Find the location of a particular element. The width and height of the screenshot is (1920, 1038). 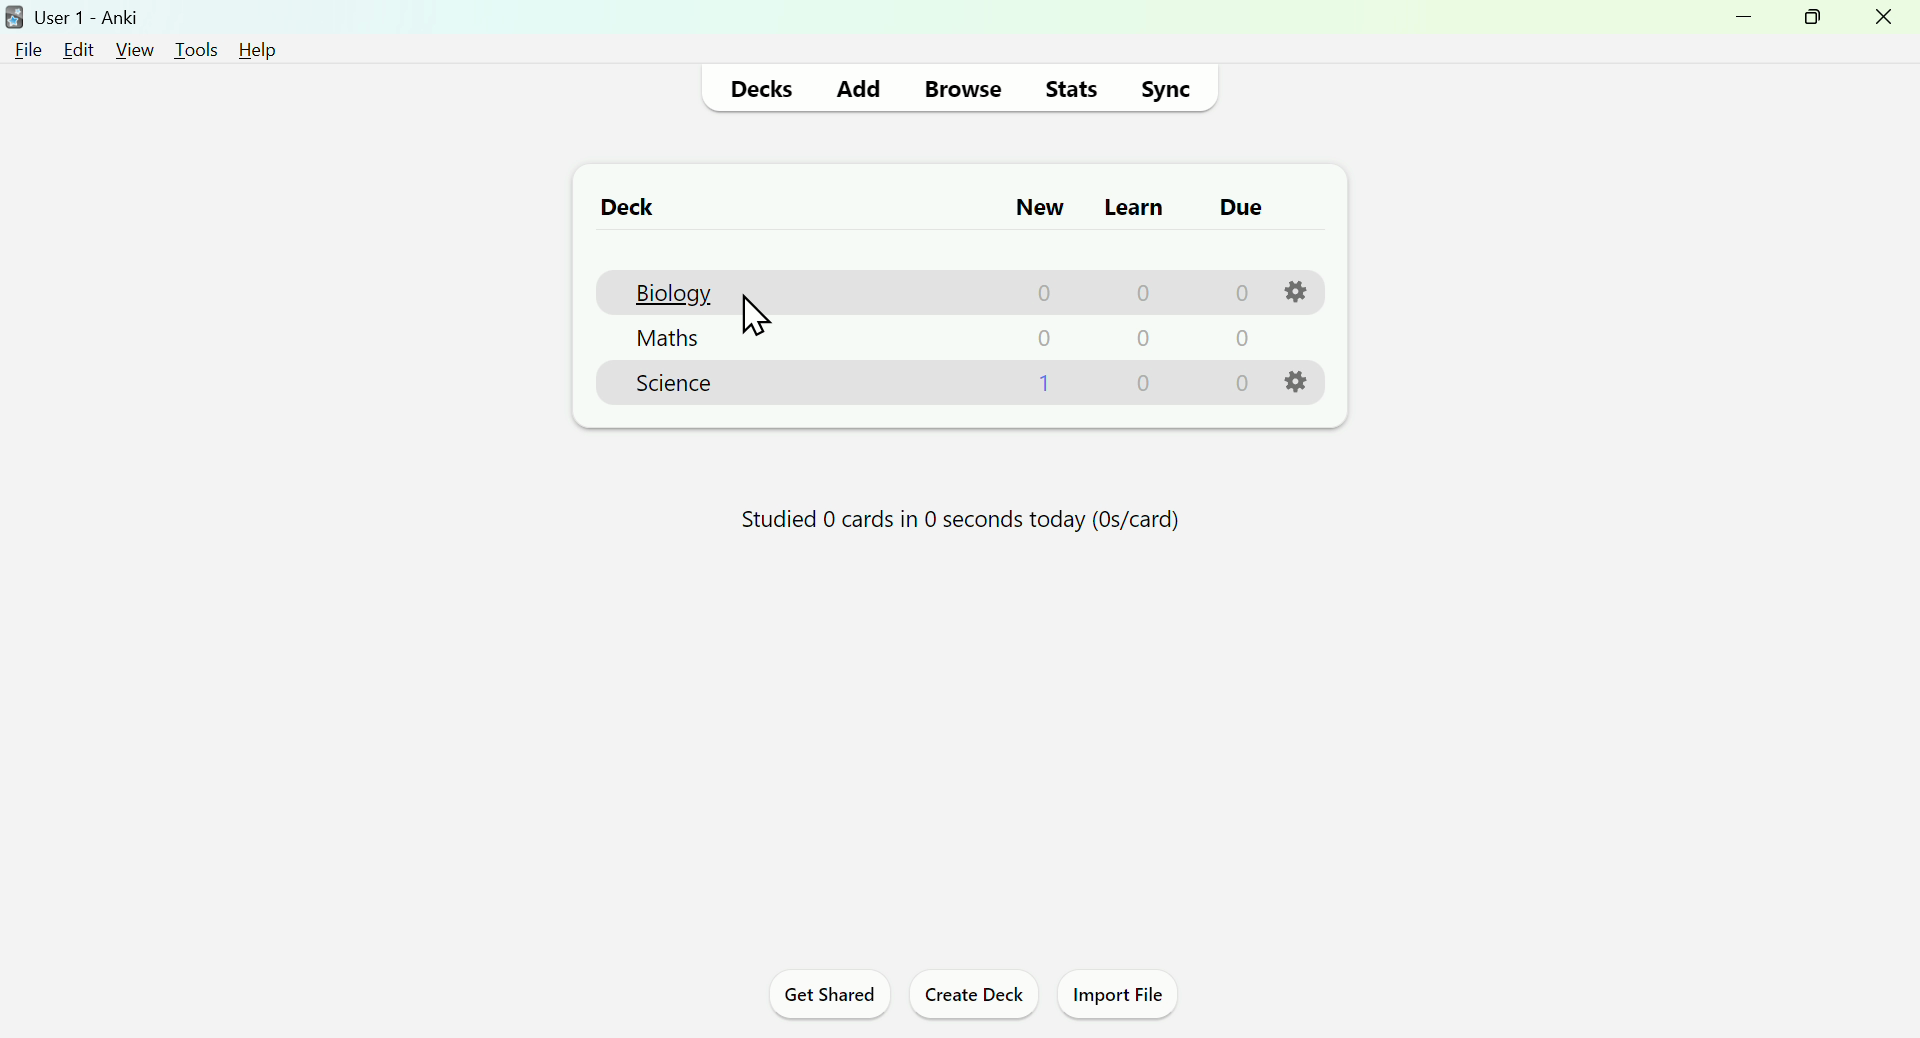

Deck is located at coordinates (626, 210).